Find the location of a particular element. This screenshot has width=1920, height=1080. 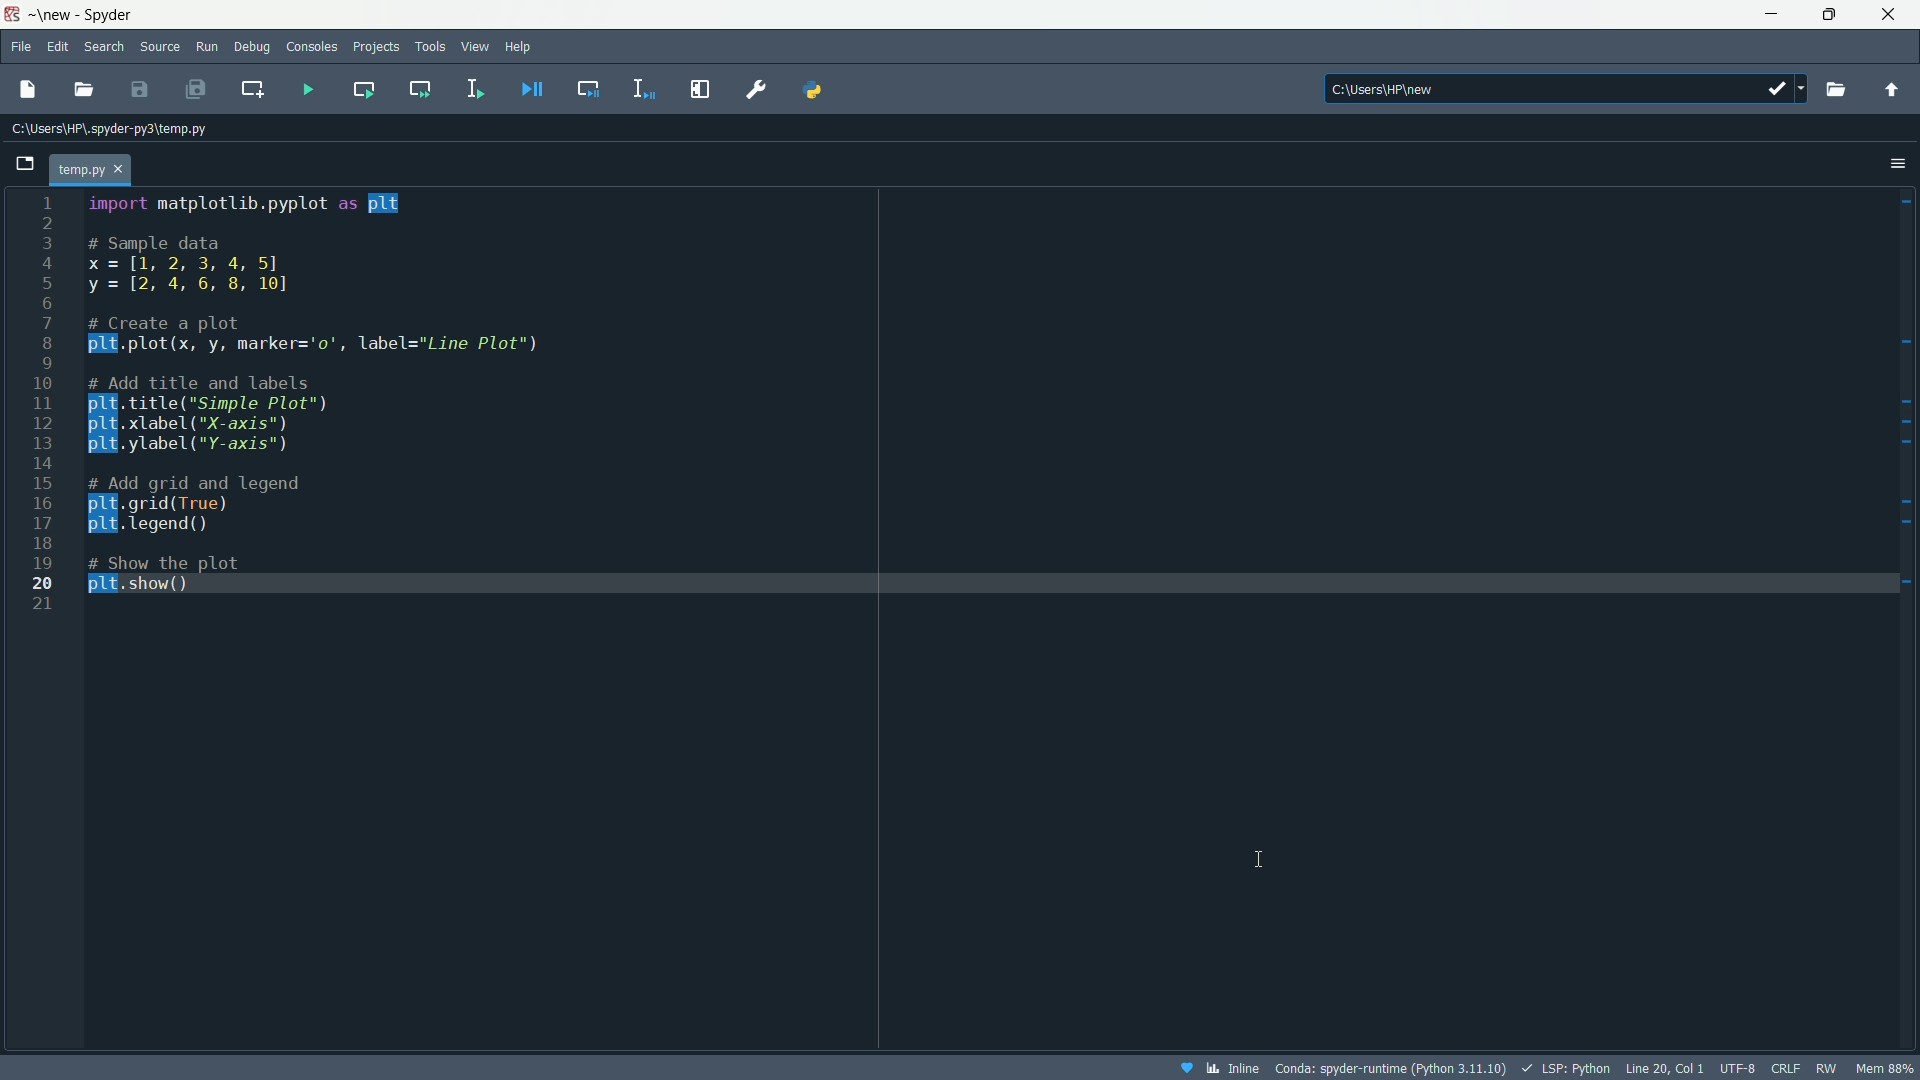

memory usage is located at coordinates (1889, 1068).